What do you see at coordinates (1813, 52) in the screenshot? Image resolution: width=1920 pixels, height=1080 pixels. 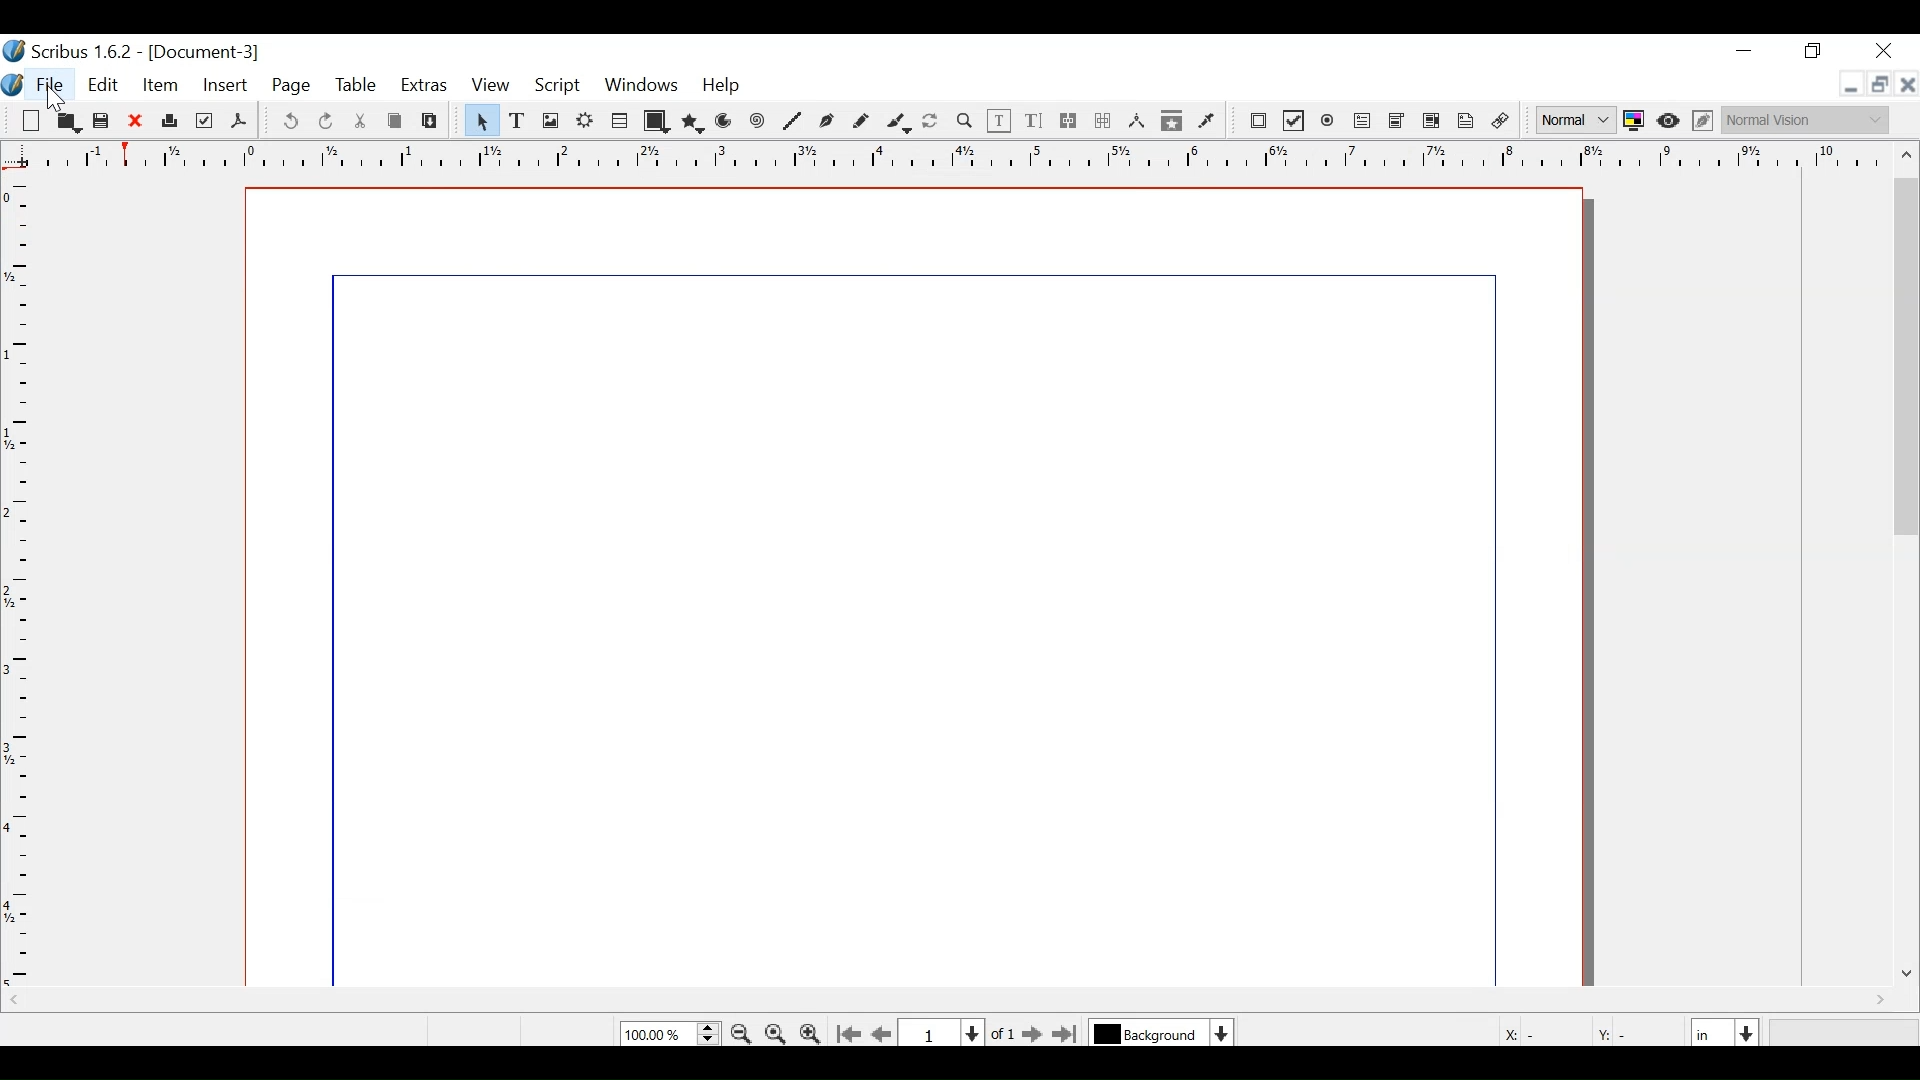 I see `Restore` at bounding box center [1813, 52].